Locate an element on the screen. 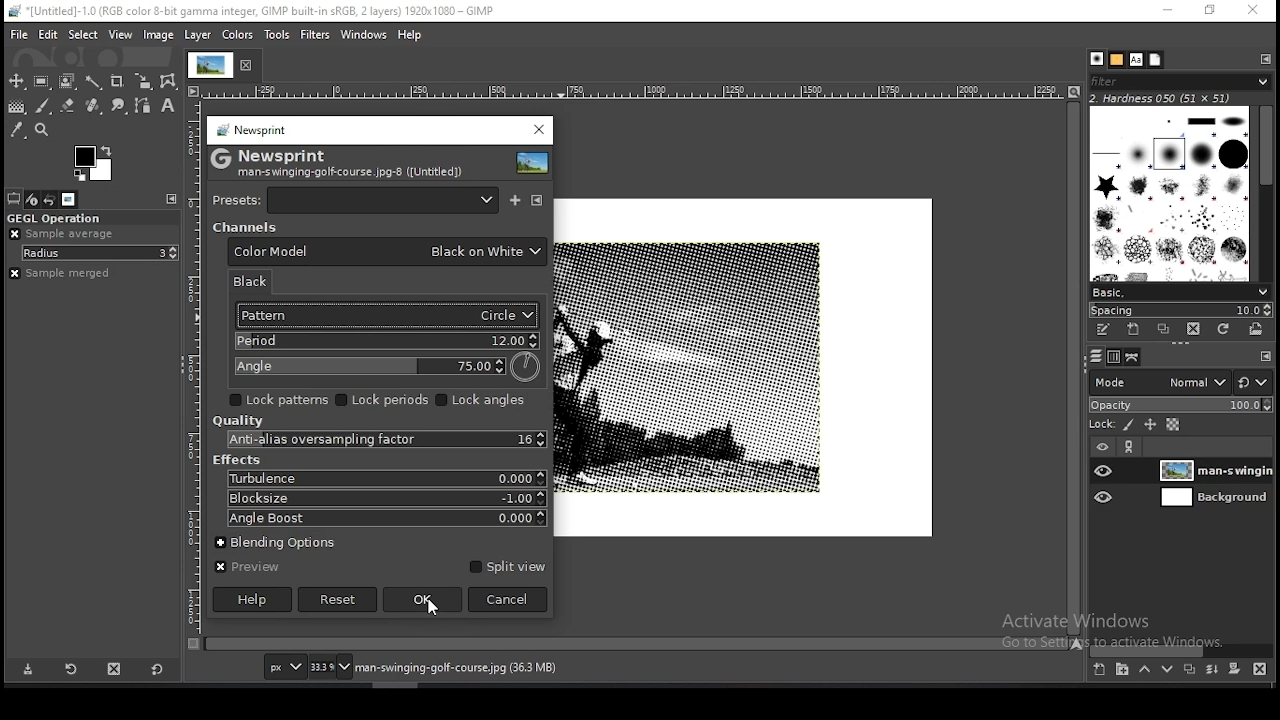 This screenshot has width=1280, height=720. tools is located at coordinates (275, 35).